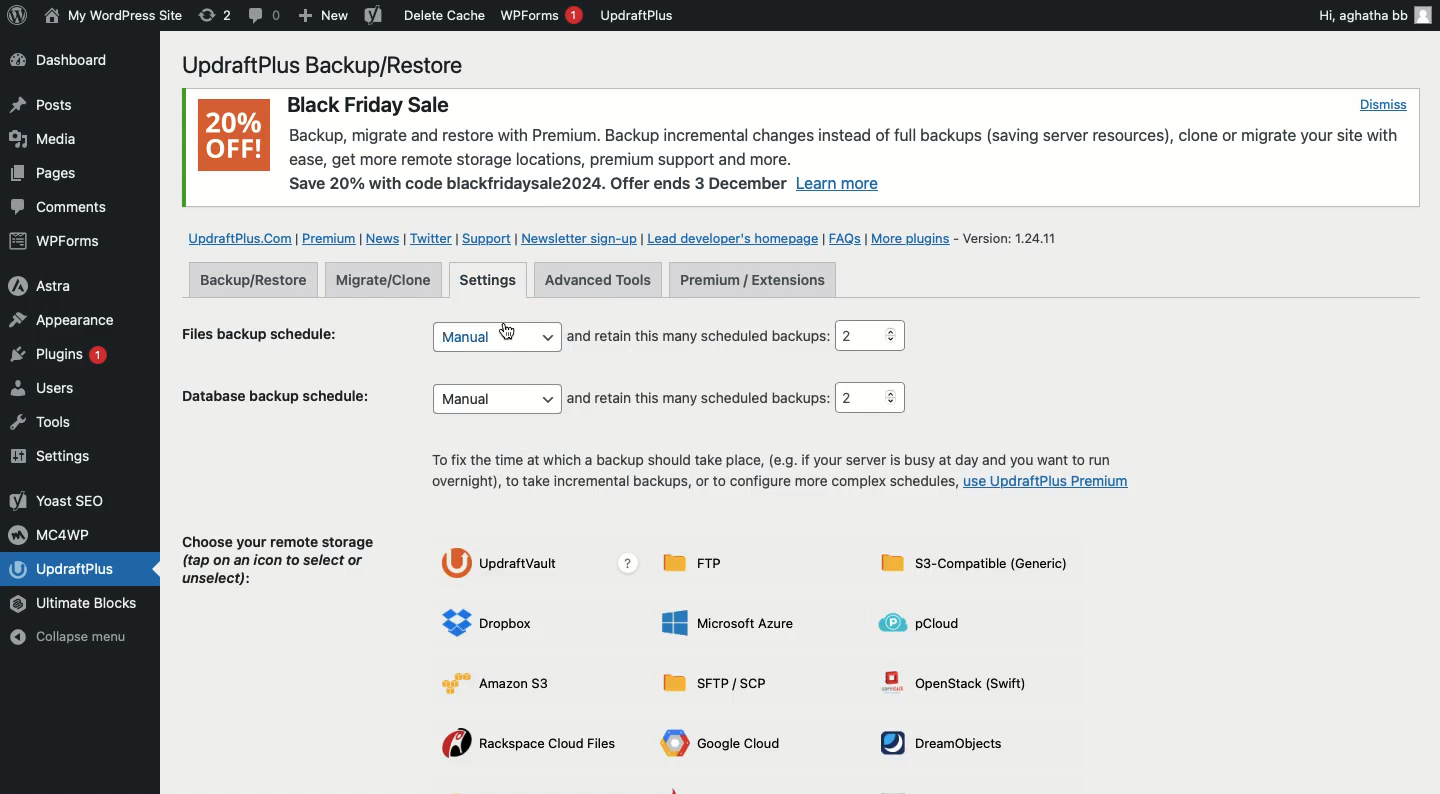 This screenshot has width=1440, height=794. What do you see at coordinates (541, 15) in the screenshot?
I see `WPForms 1` at bounding box center [541, 15].